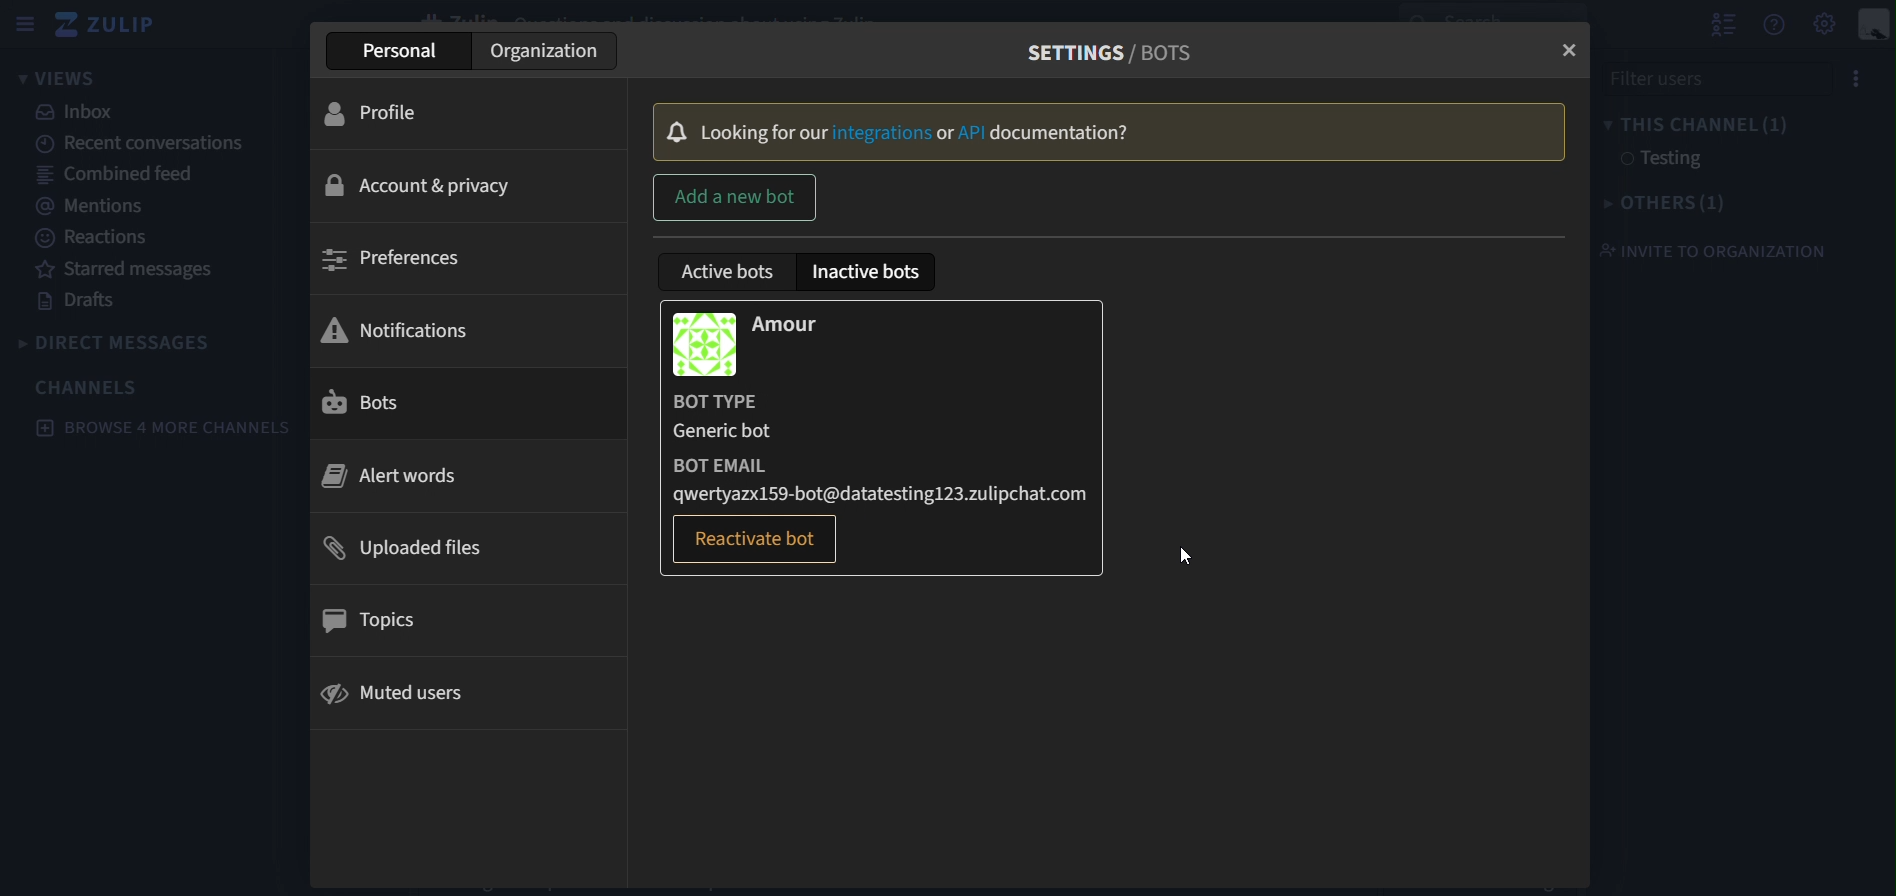  What do you see at coordinates (540, 49) in the screenshot?
I see `organization` at bounding box center [540, 49].